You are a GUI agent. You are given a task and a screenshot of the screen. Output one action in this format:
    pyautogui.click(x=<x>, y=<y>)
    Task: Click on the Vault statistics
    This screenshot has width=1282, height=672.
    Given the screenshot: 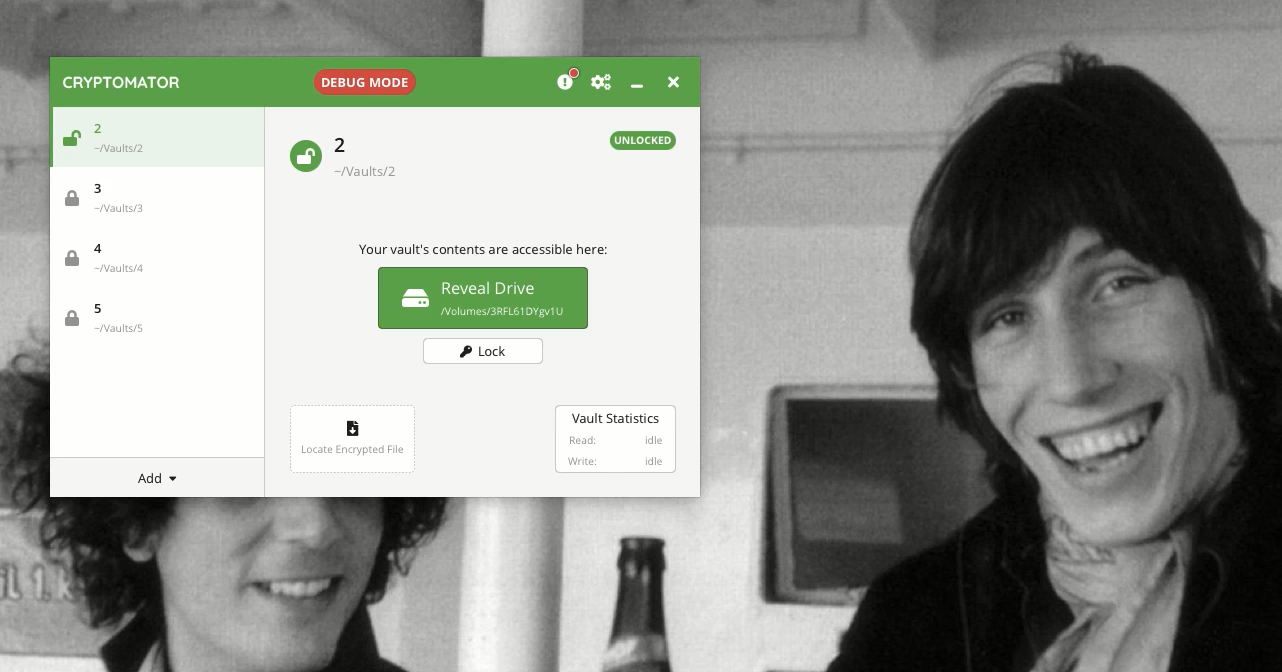 What is the action you would take?
    pyautogui.click(x=613, y=440)
    